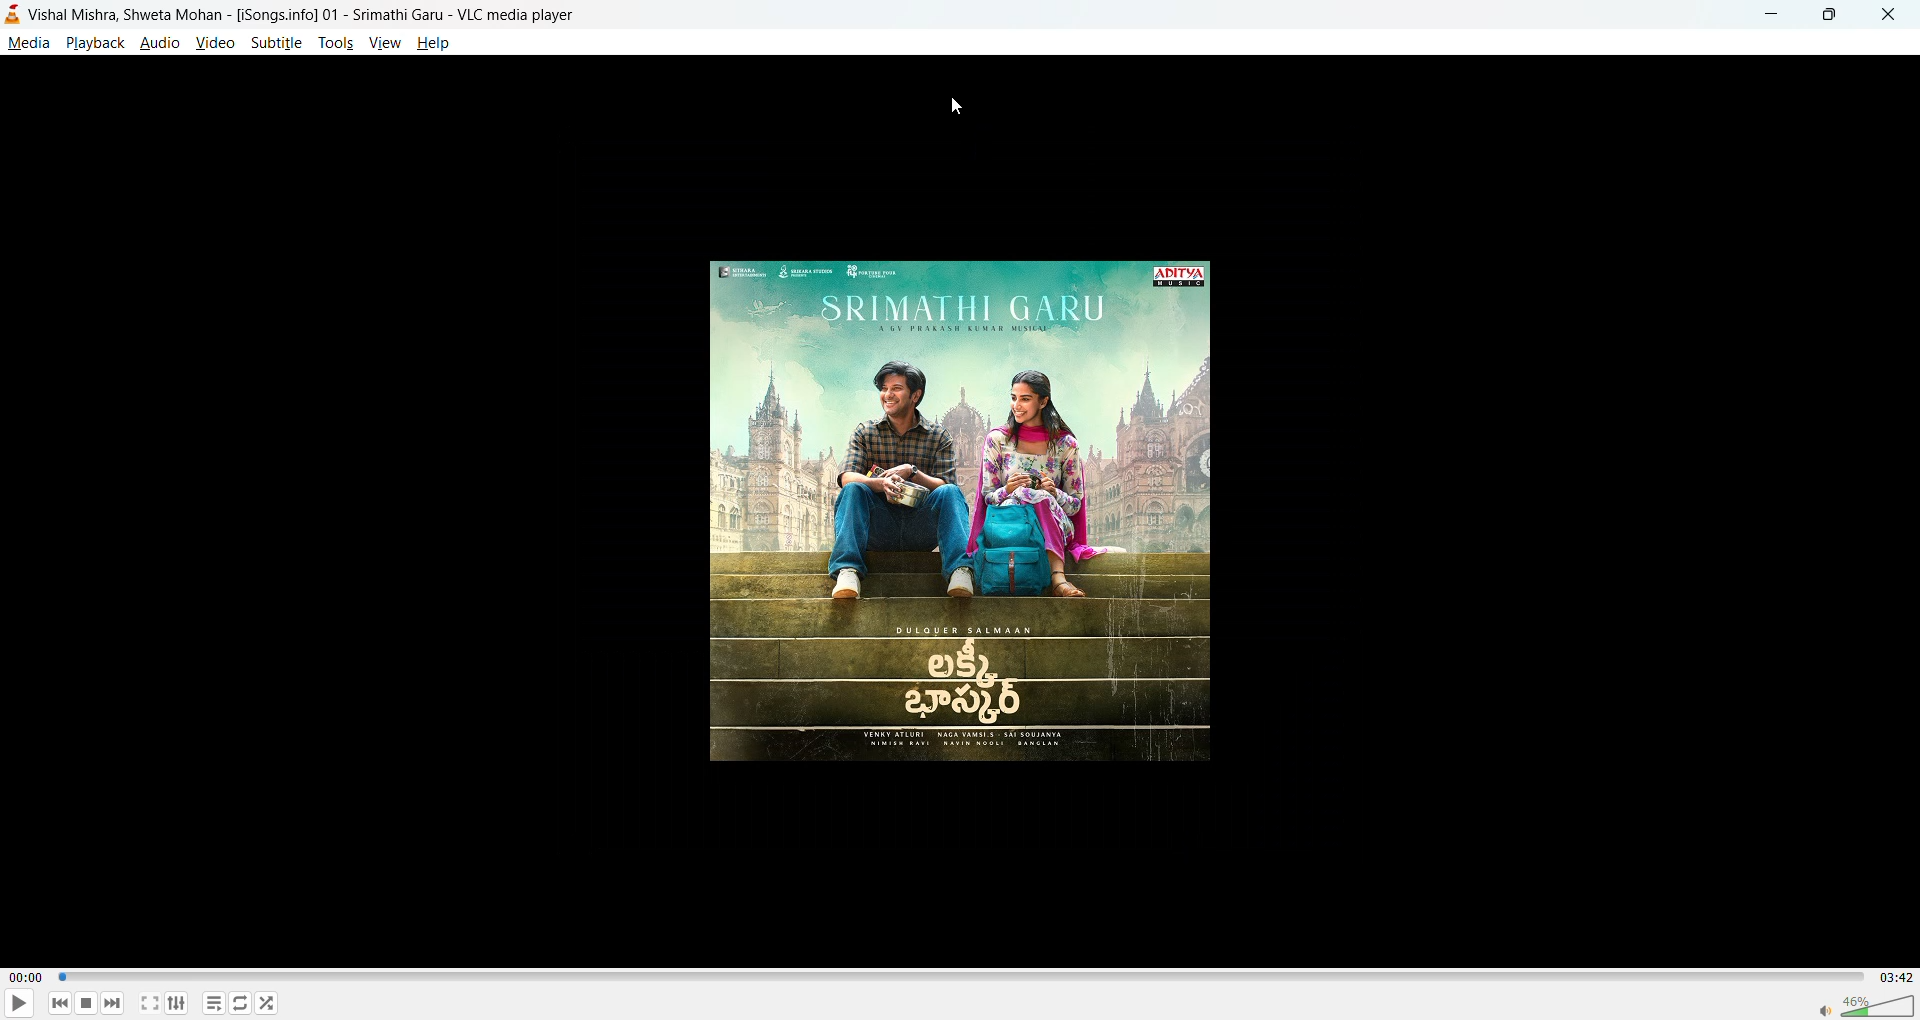 This screenshot has height=1020, width=1920. Describe the element at coordinates (94, 42) in the screenshot. I see `playback` at that location.